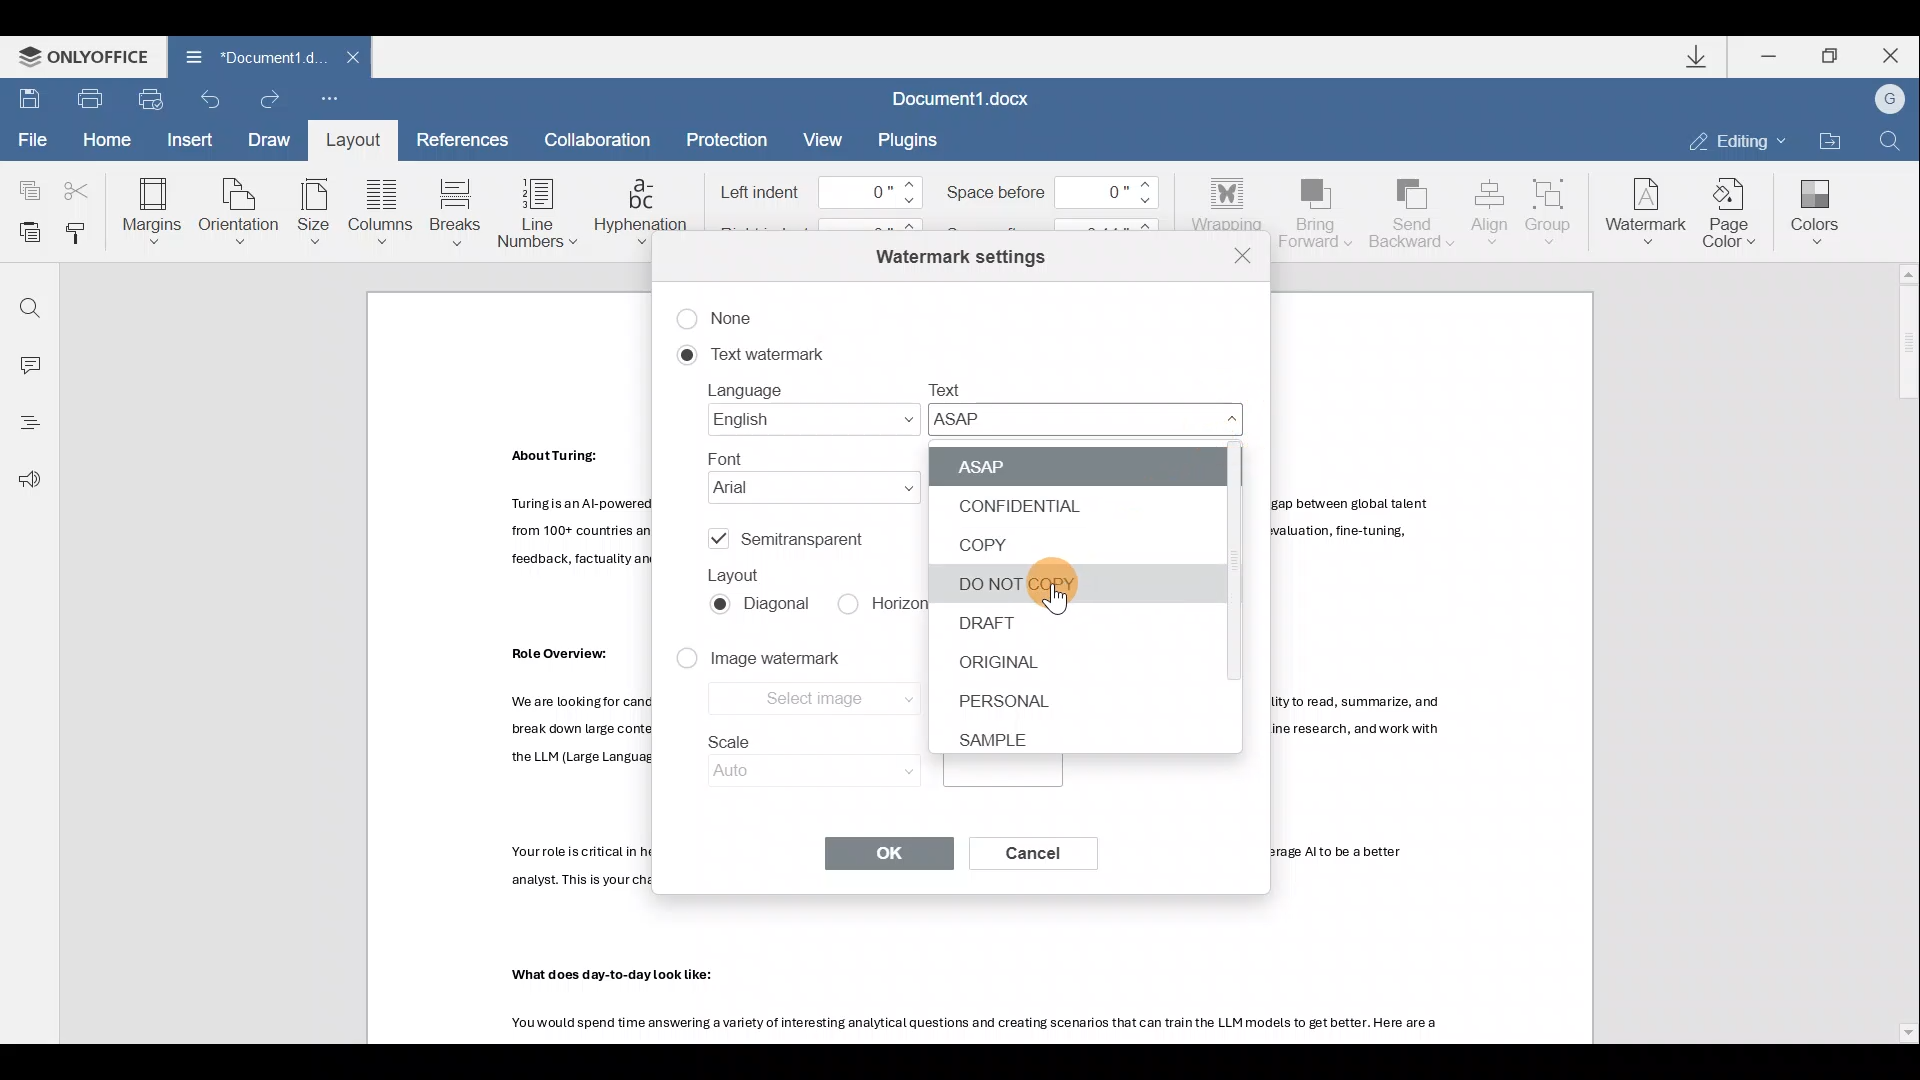  What do you see at coordinates (887, 853) in the screenshot?
I see `OK` at bounding box center [887, 853].